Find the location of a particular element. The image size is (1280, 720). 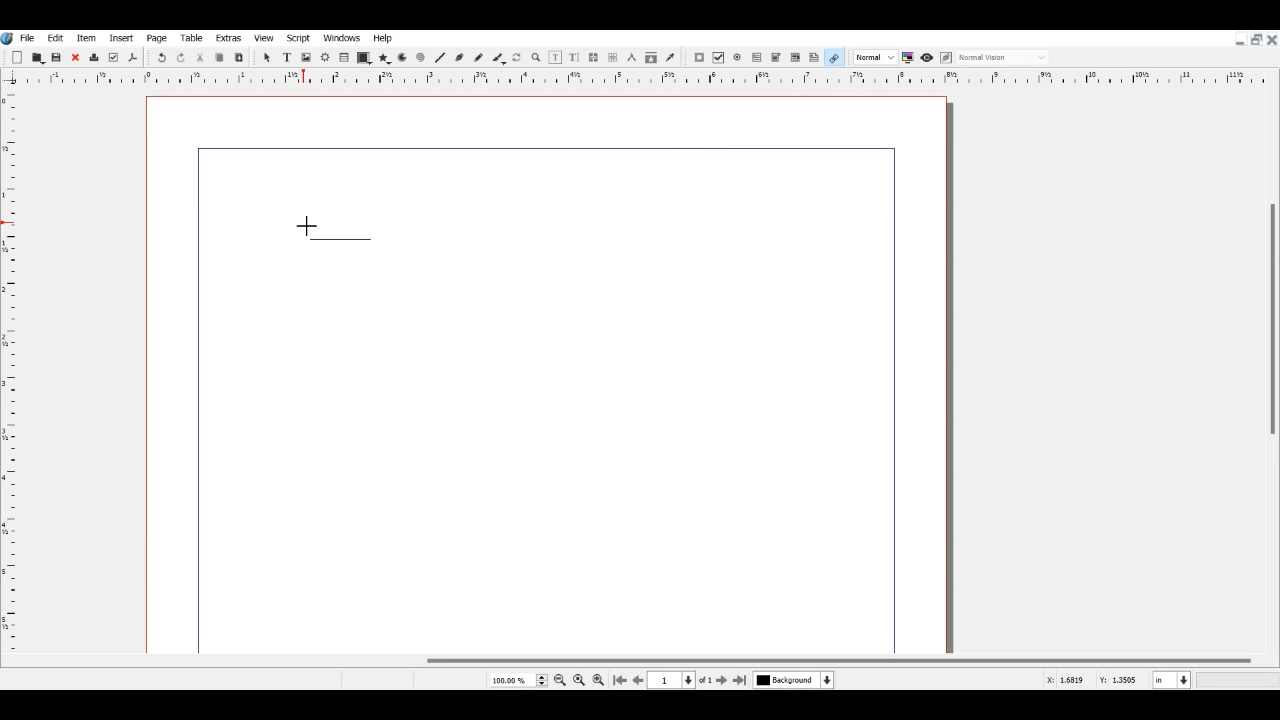

Calligraphic line is located at coordinates (499, 58).